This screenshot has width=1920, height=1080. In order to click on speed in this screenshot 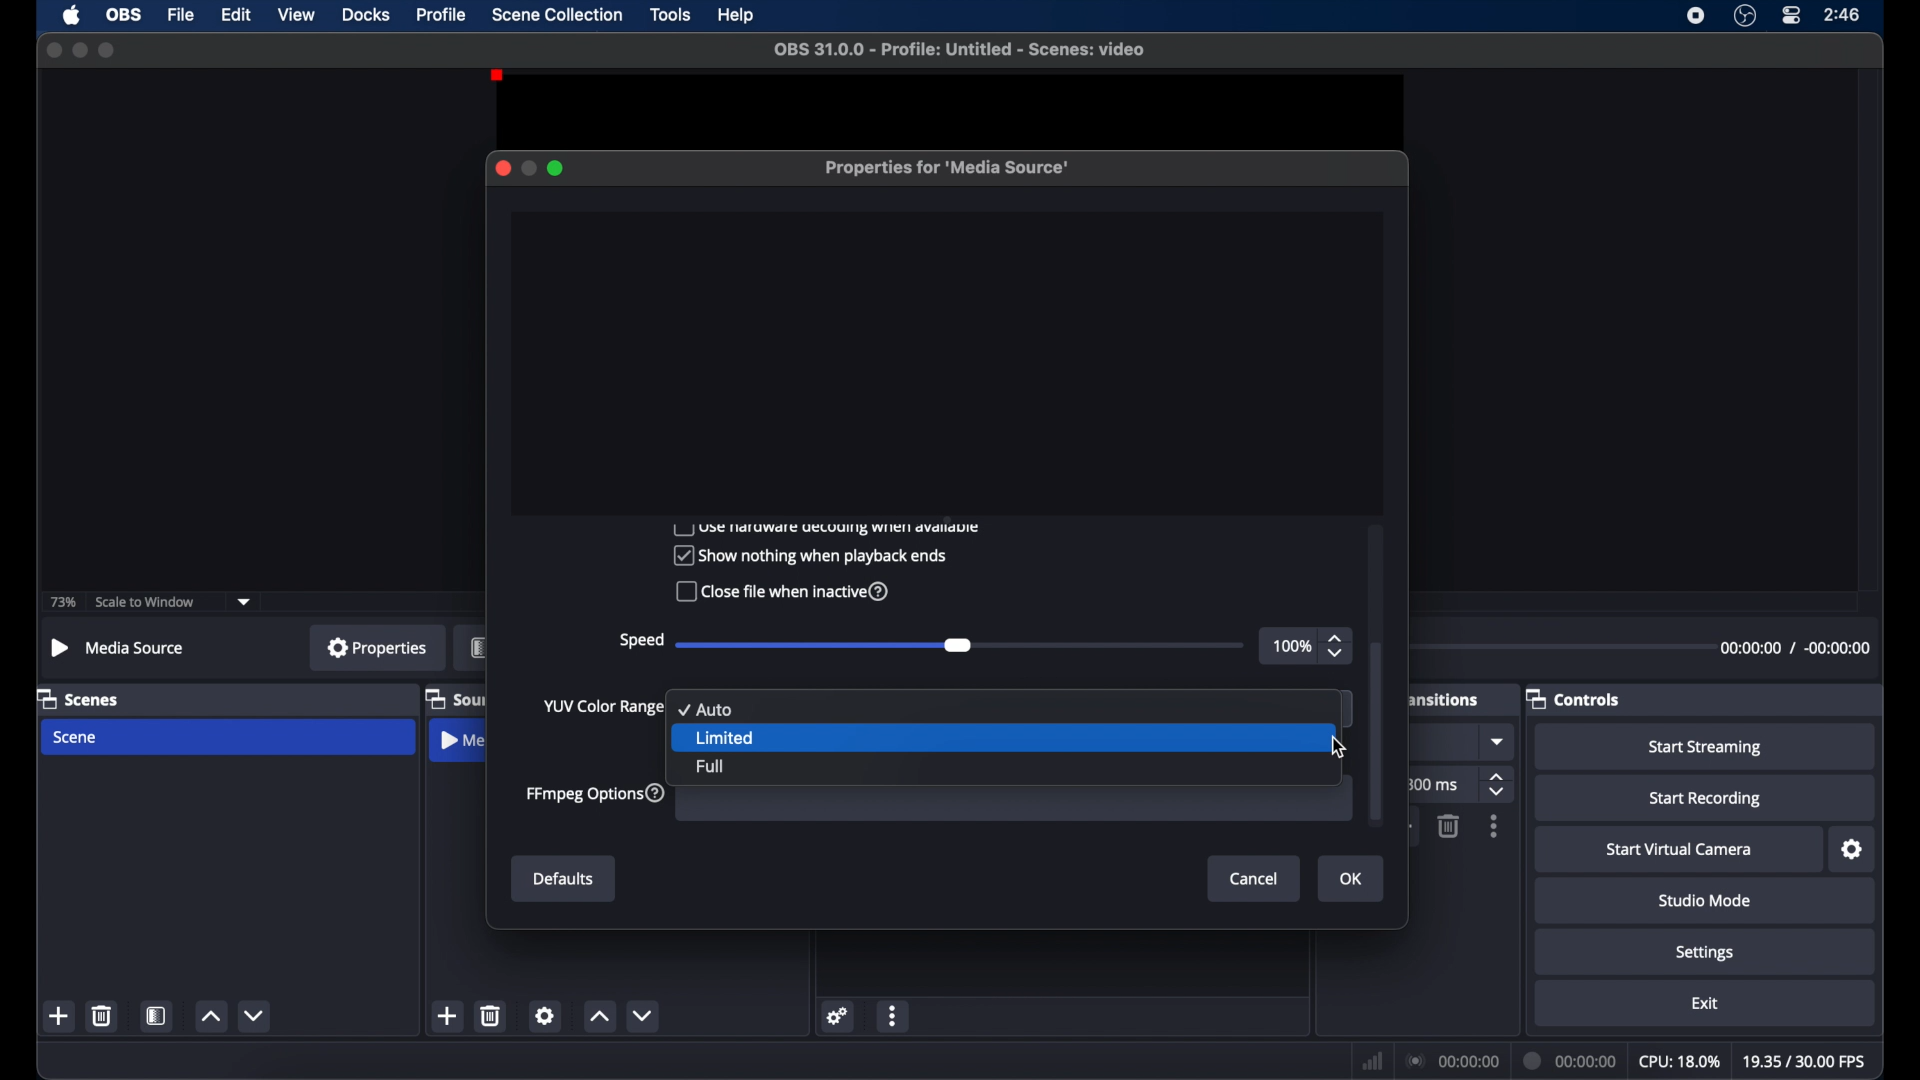, I will do `click(640, 638)`.